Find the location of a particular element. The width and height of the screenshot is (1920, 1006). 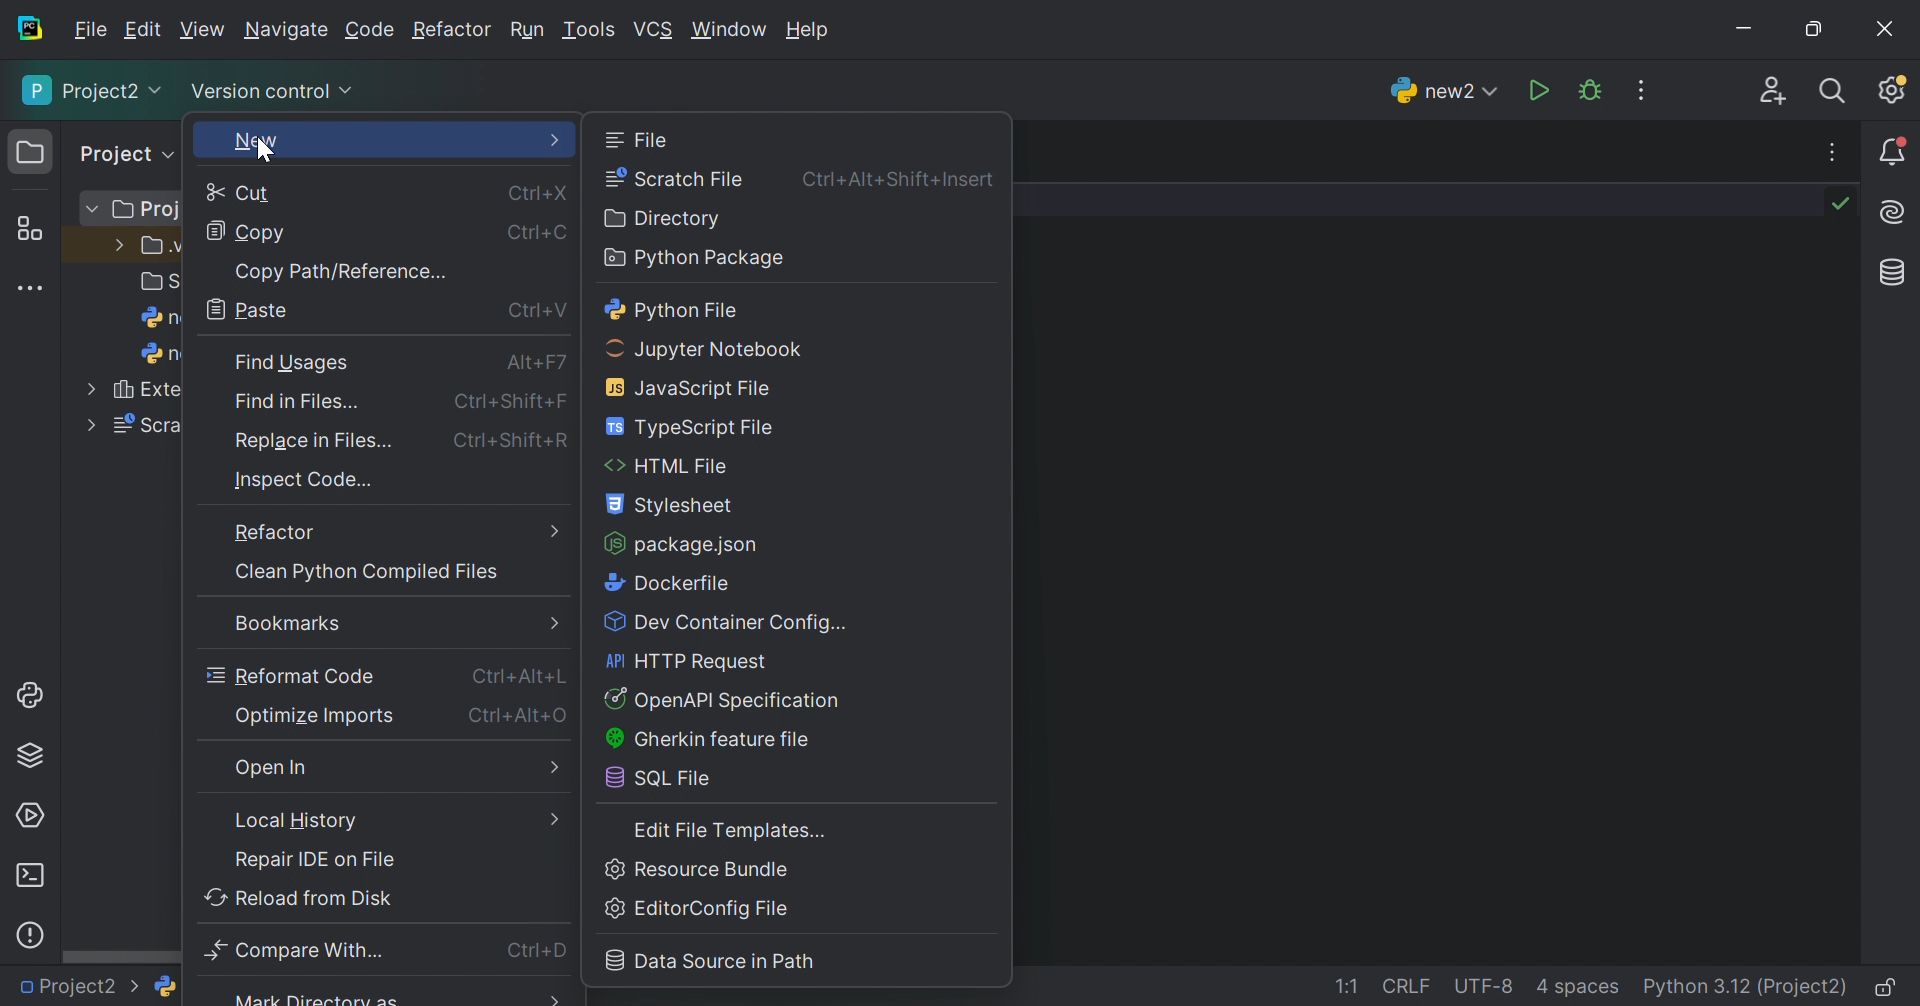

Ghekin eature file is located at coordinates (717, 741).